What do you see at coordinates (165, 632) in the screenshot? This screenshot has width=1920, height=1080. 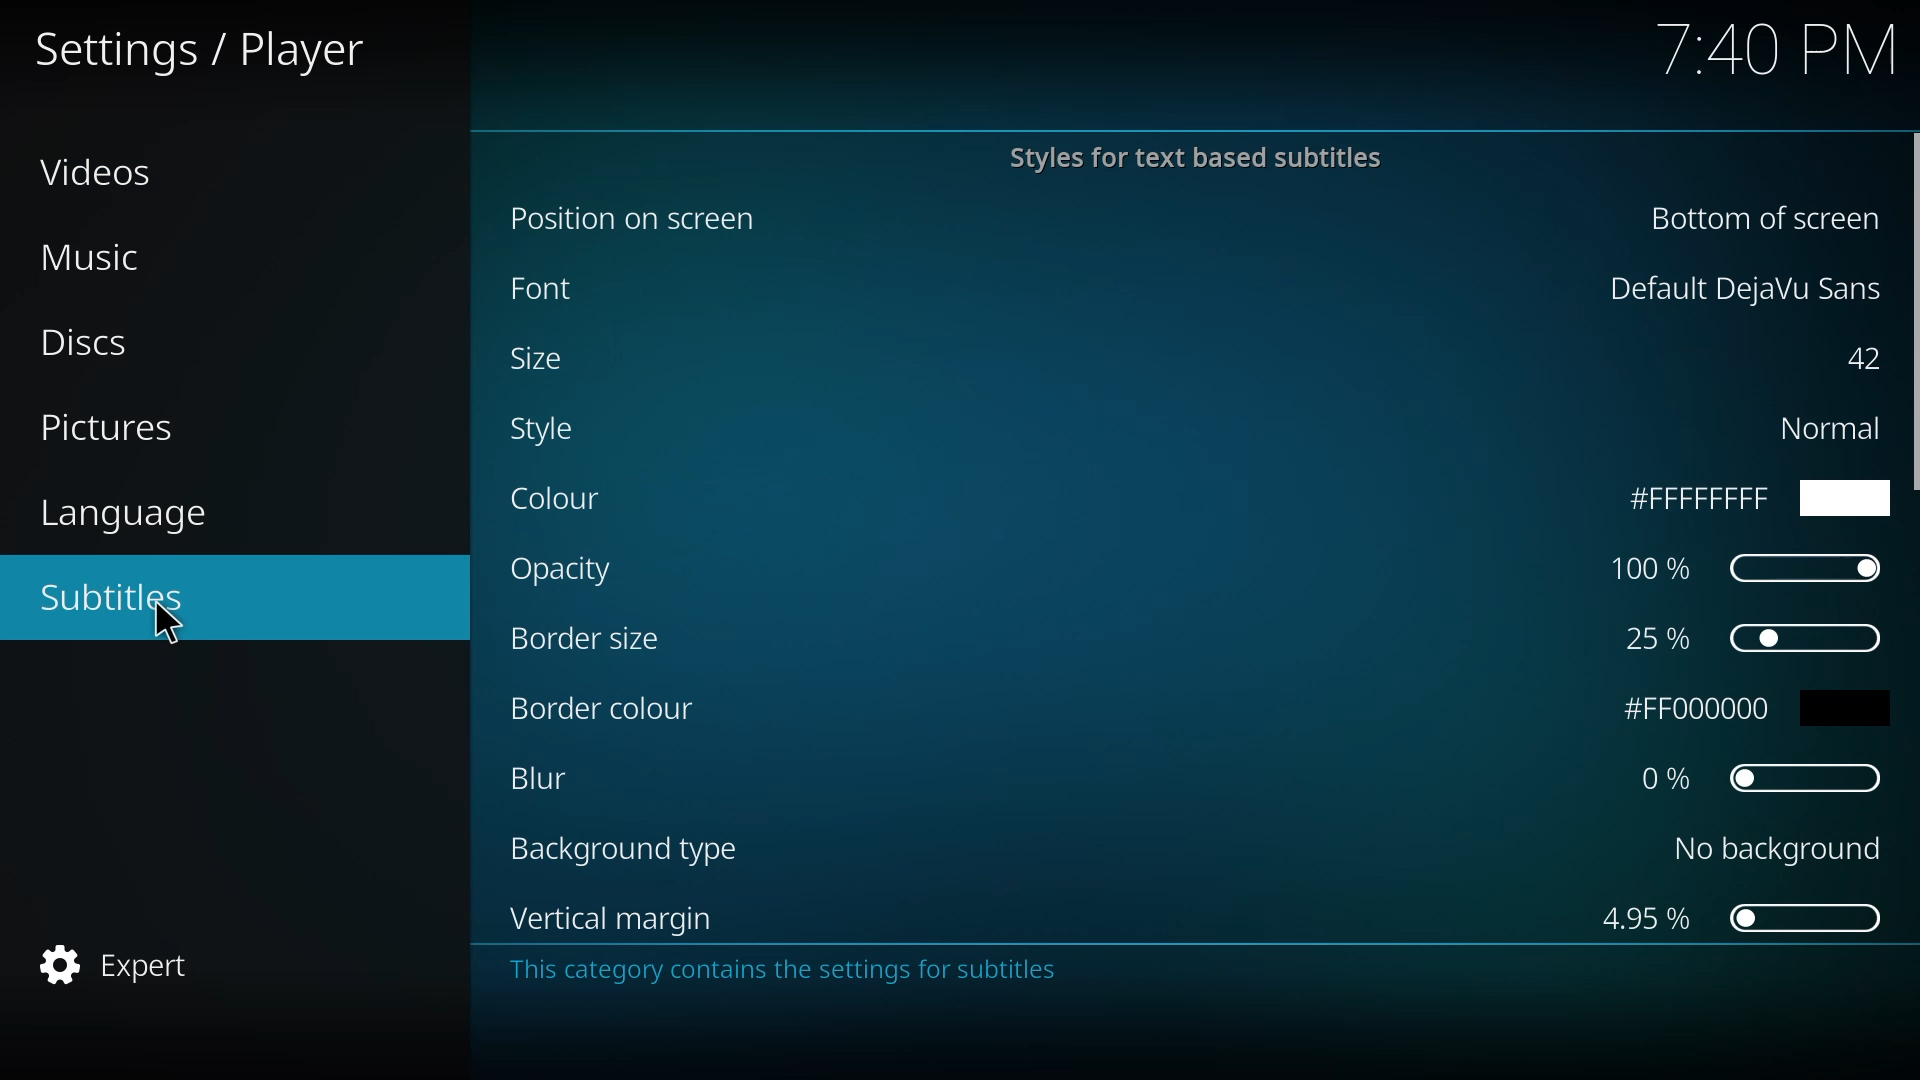 I see `cursor` at bounding box center [165, 632].